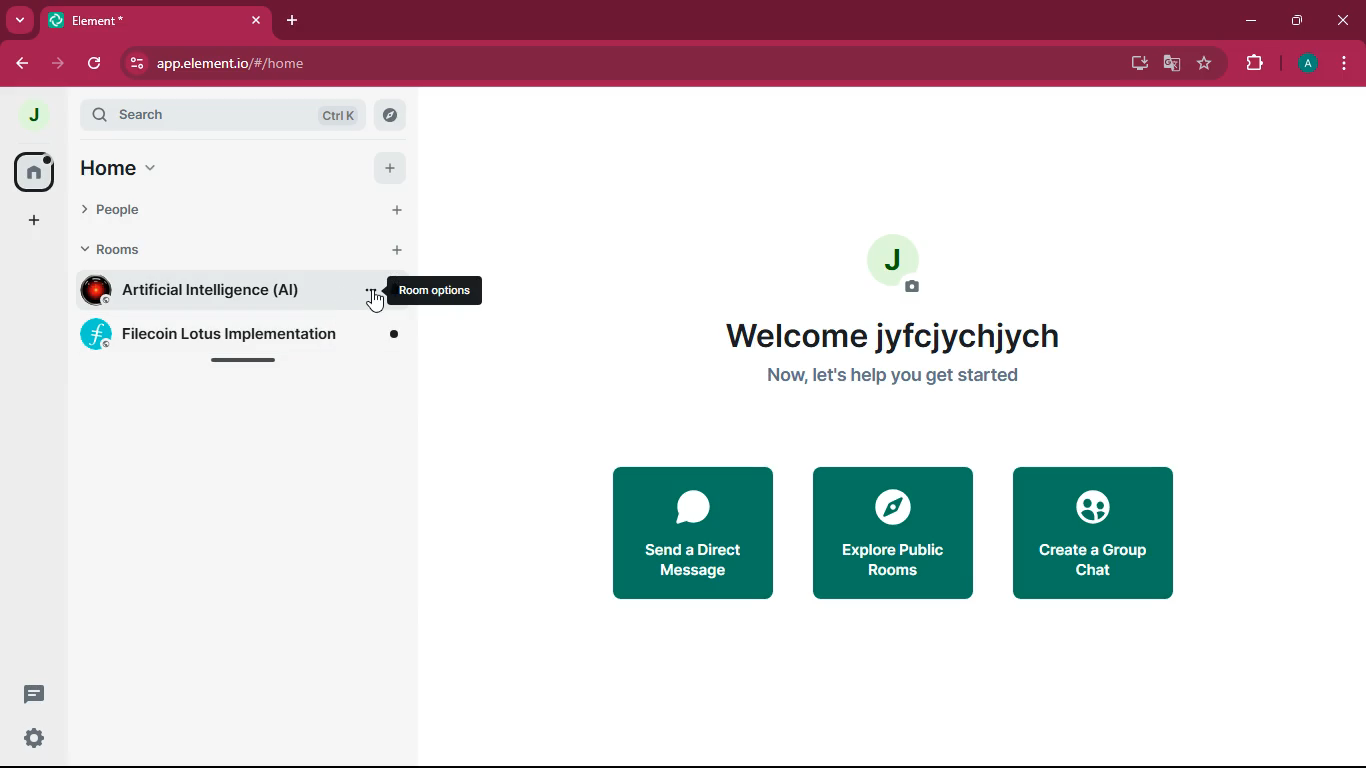 The image size is (1366, 768). What do you see at coordinates (892, 537) in the screenshot?
I see `explore public rooms` at bounding box center [892, 537].